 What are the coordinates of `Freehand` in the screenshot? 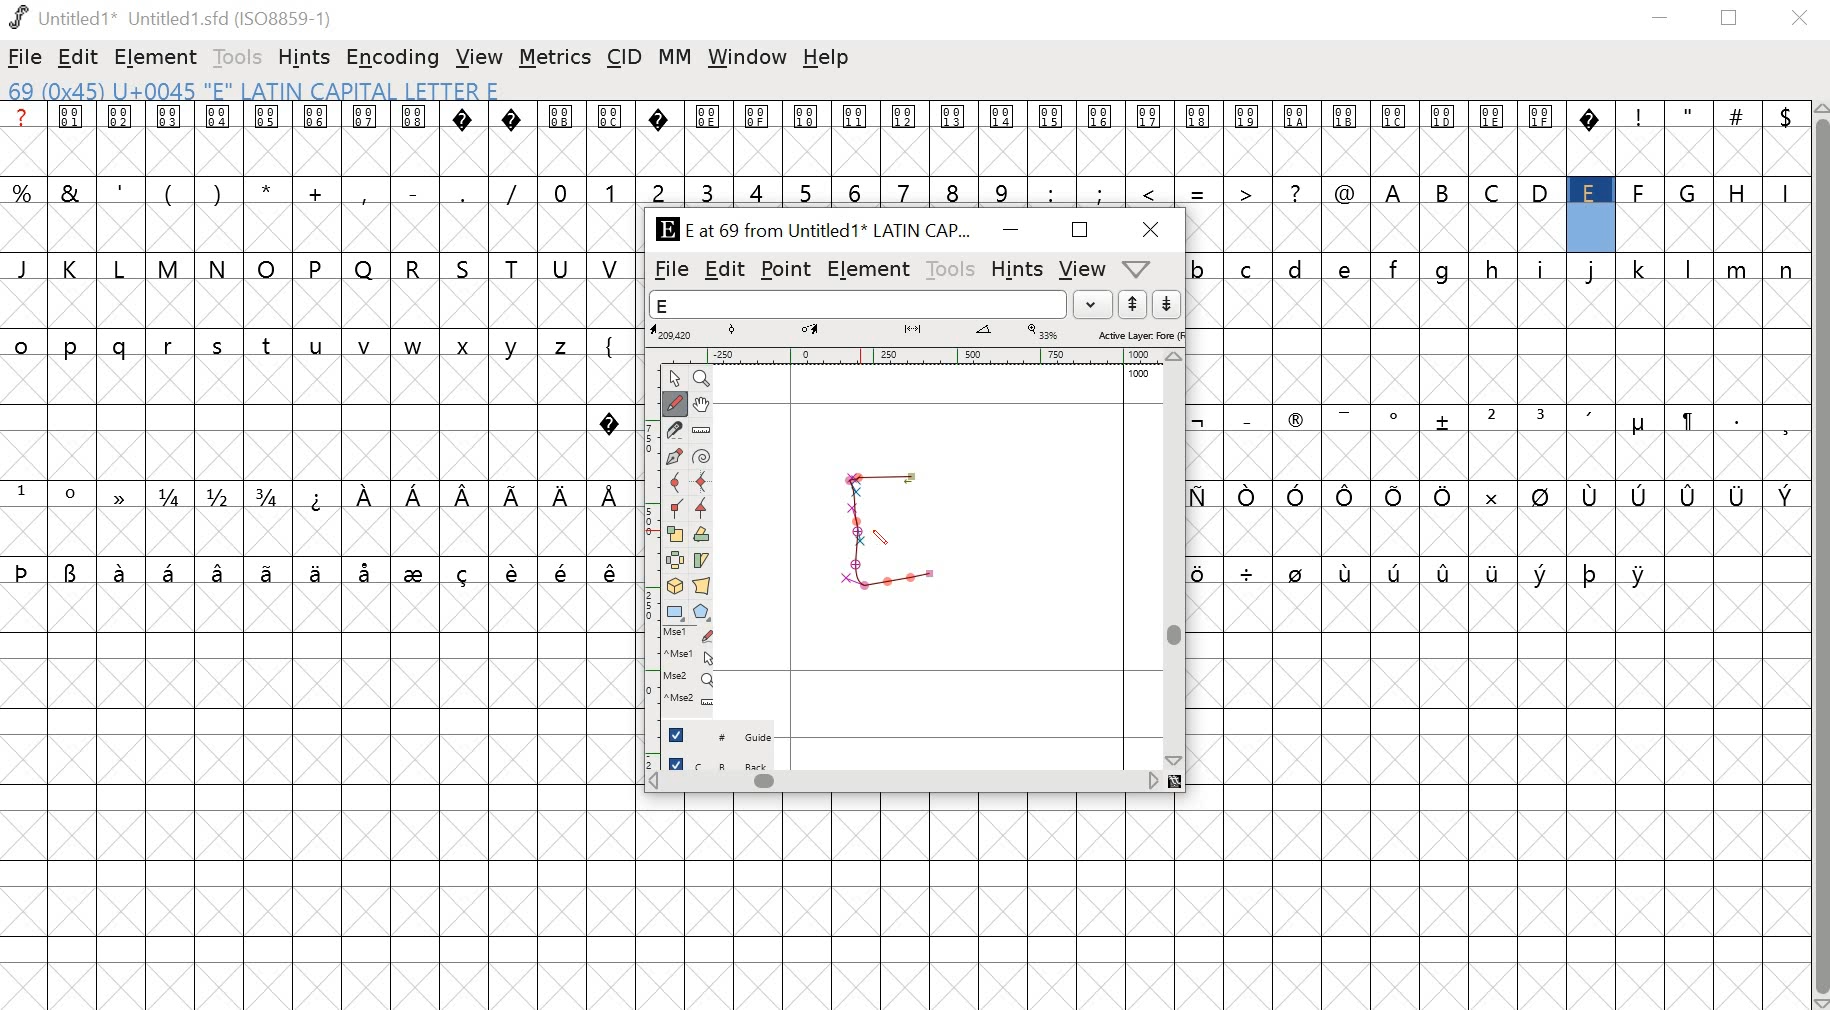 It's located at (677, 405).